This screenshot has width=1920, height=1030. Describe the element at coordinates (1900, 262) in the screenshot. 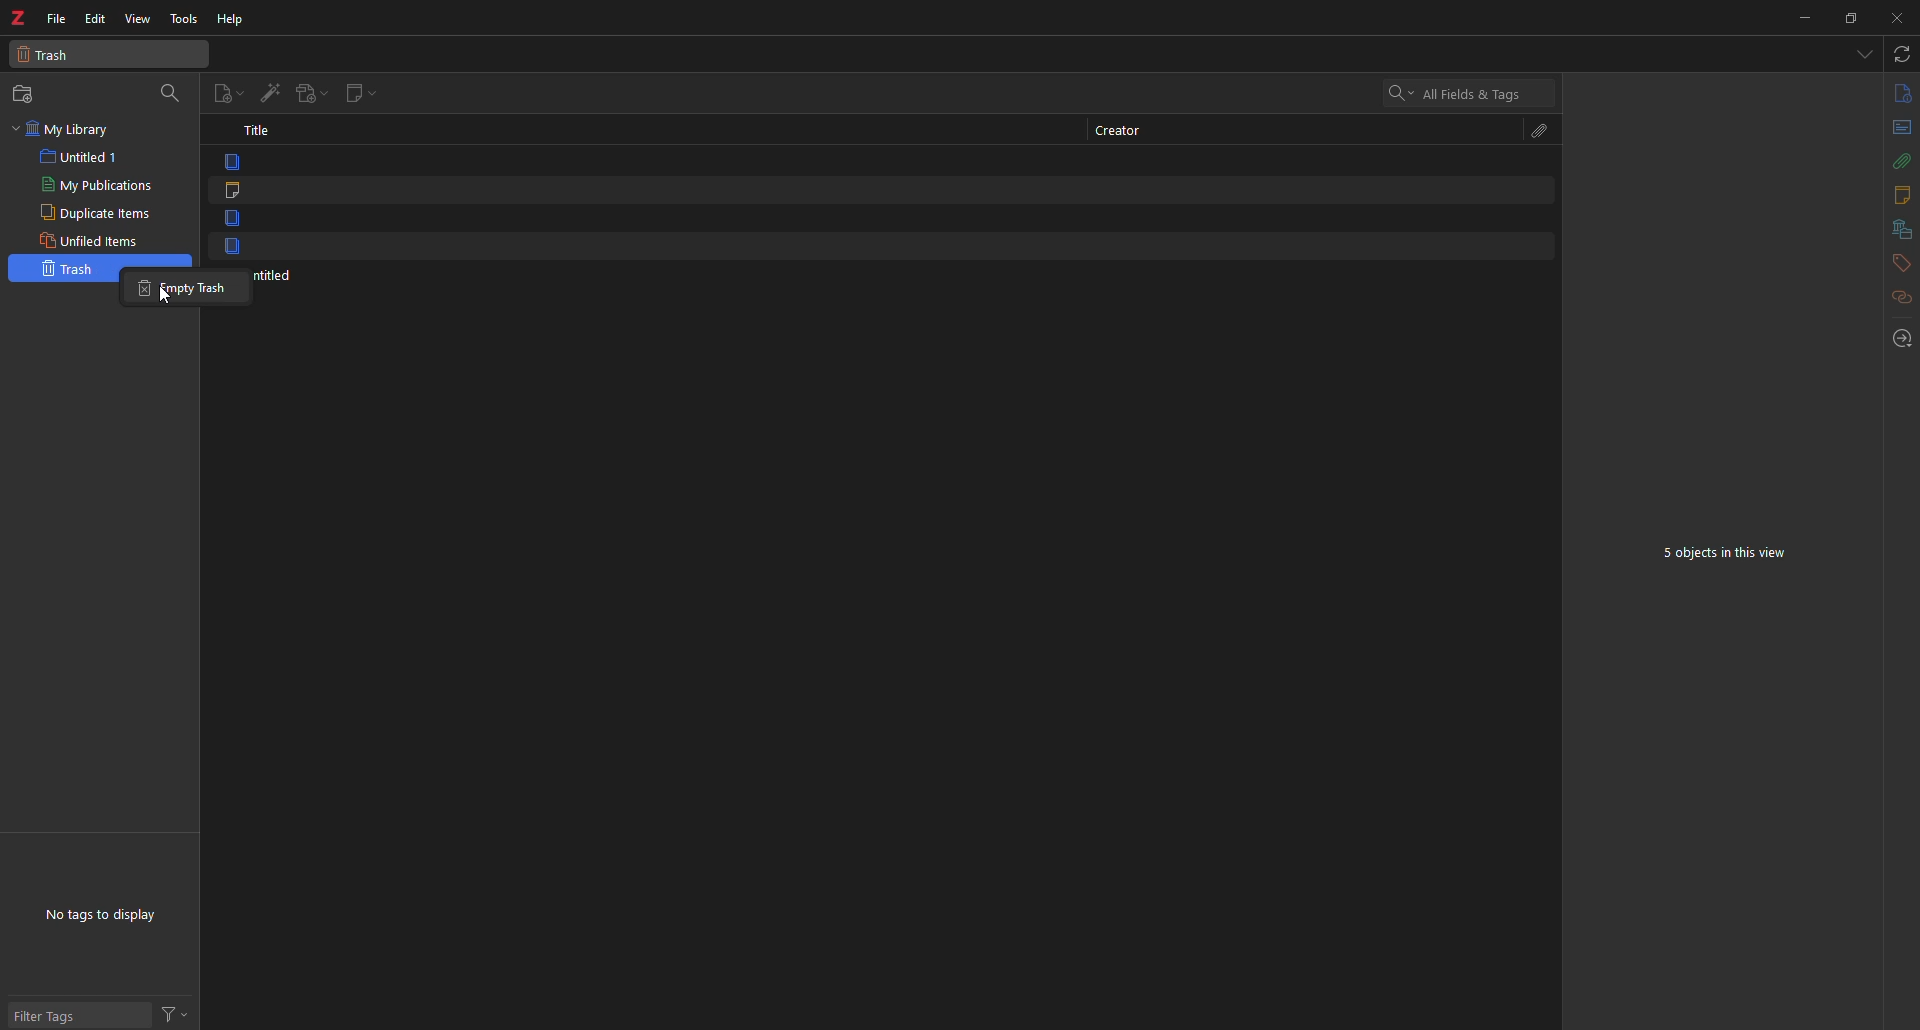

I see `tags` at that location.